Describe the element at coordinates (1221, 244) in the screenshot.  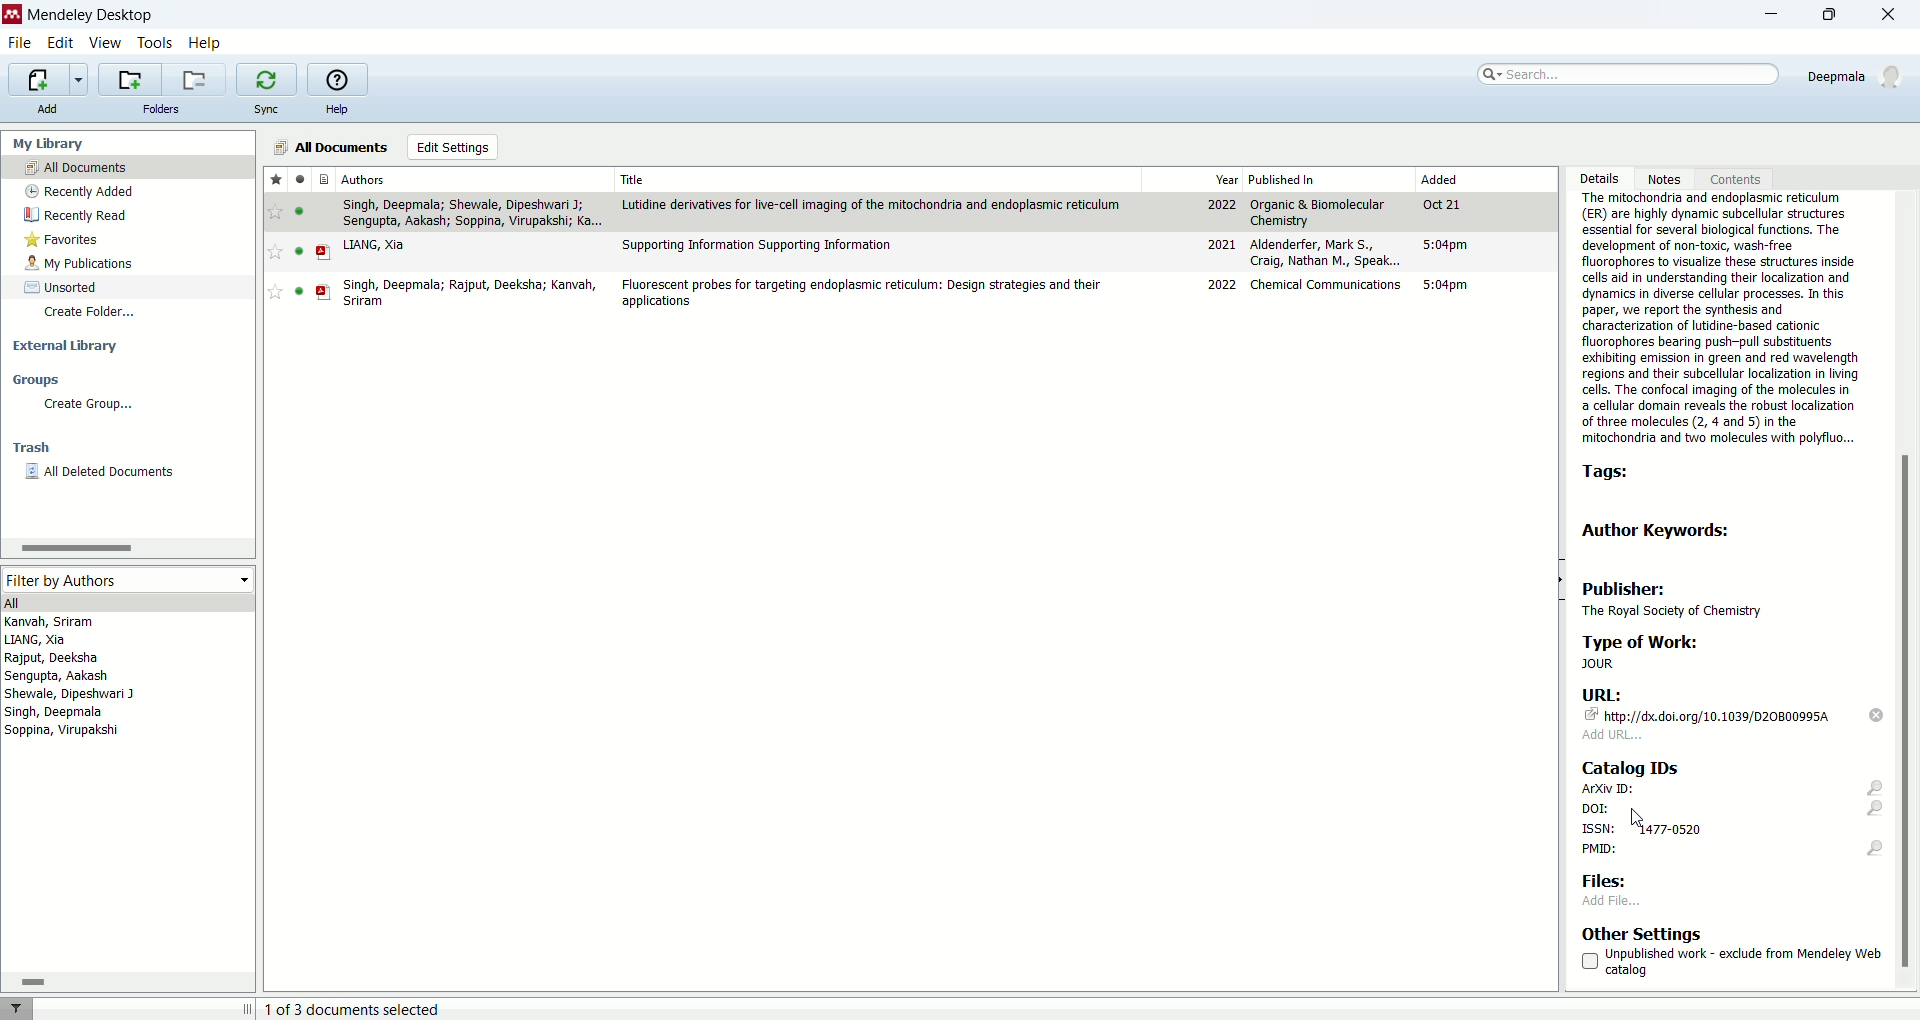
I see `2021` at that location.